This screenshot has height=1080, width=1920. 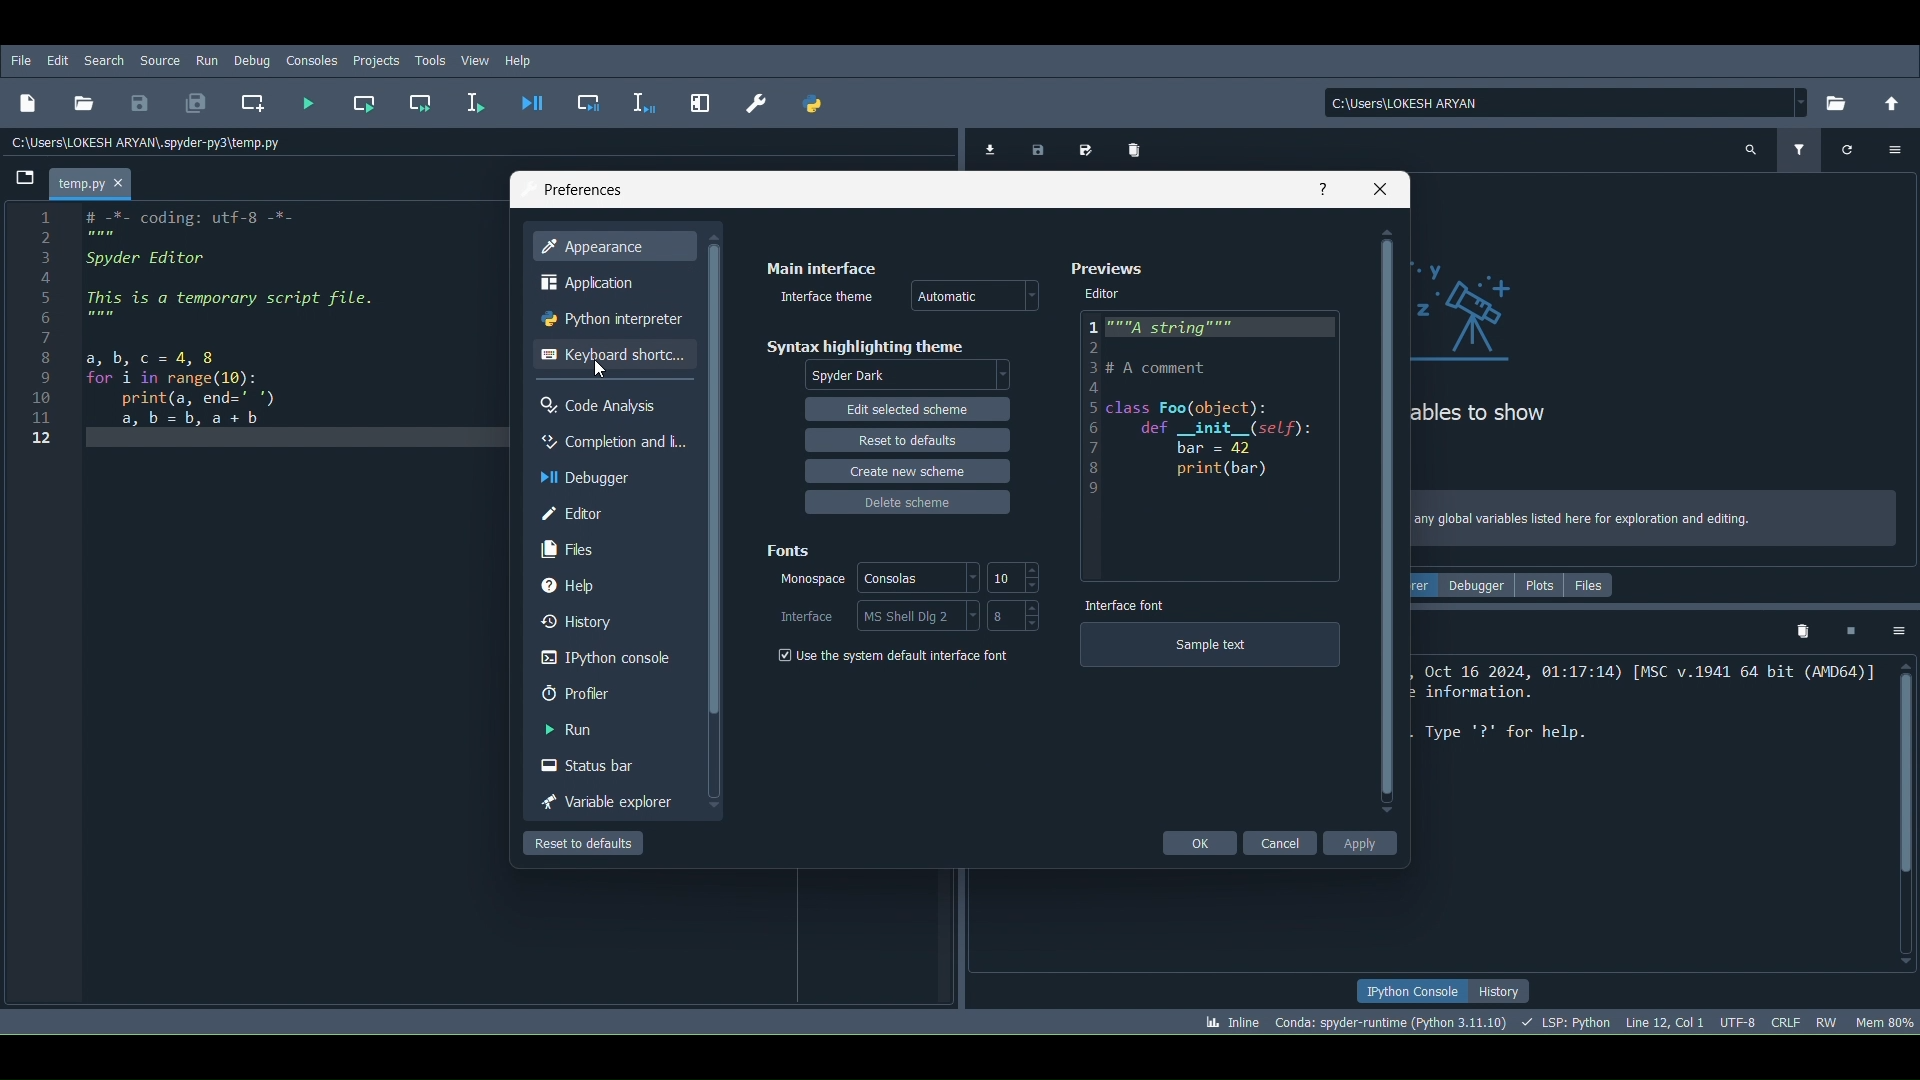 What do you see at coordinates (1210, 649) in the screenshot?
I see `Sample text` at bounding box center [1210, 649].